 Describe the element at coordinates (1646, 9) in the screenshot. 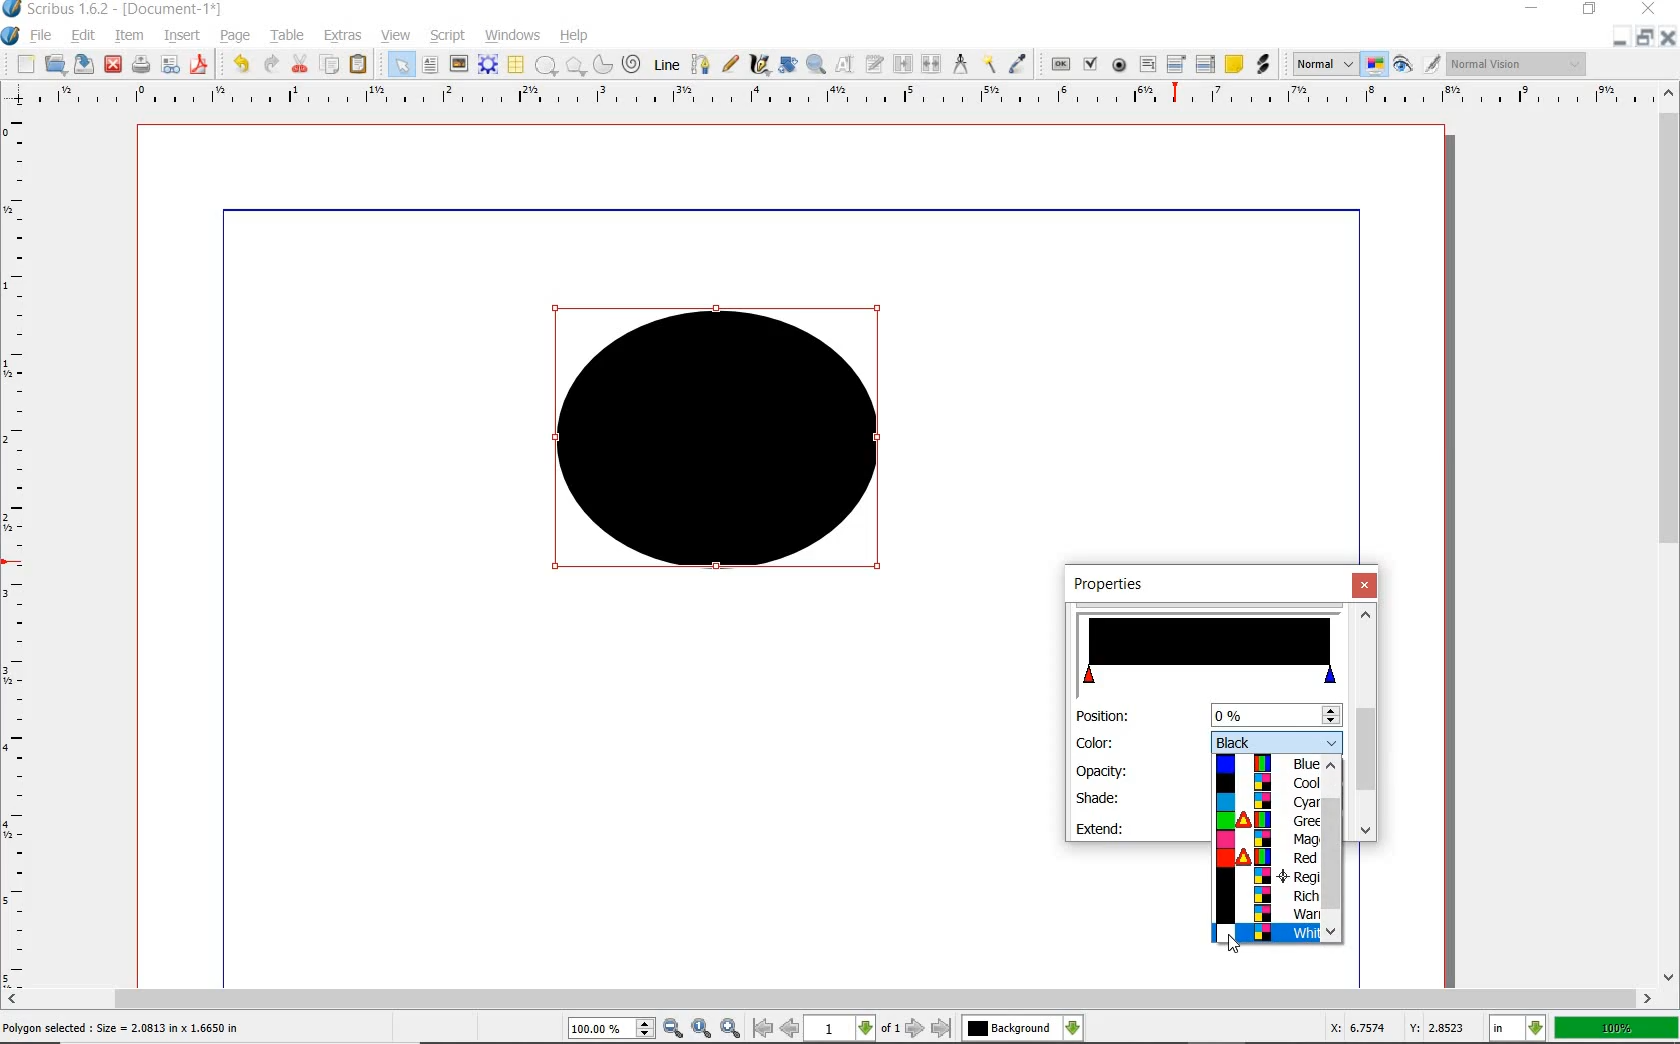

I see `CLOSE` at that location.